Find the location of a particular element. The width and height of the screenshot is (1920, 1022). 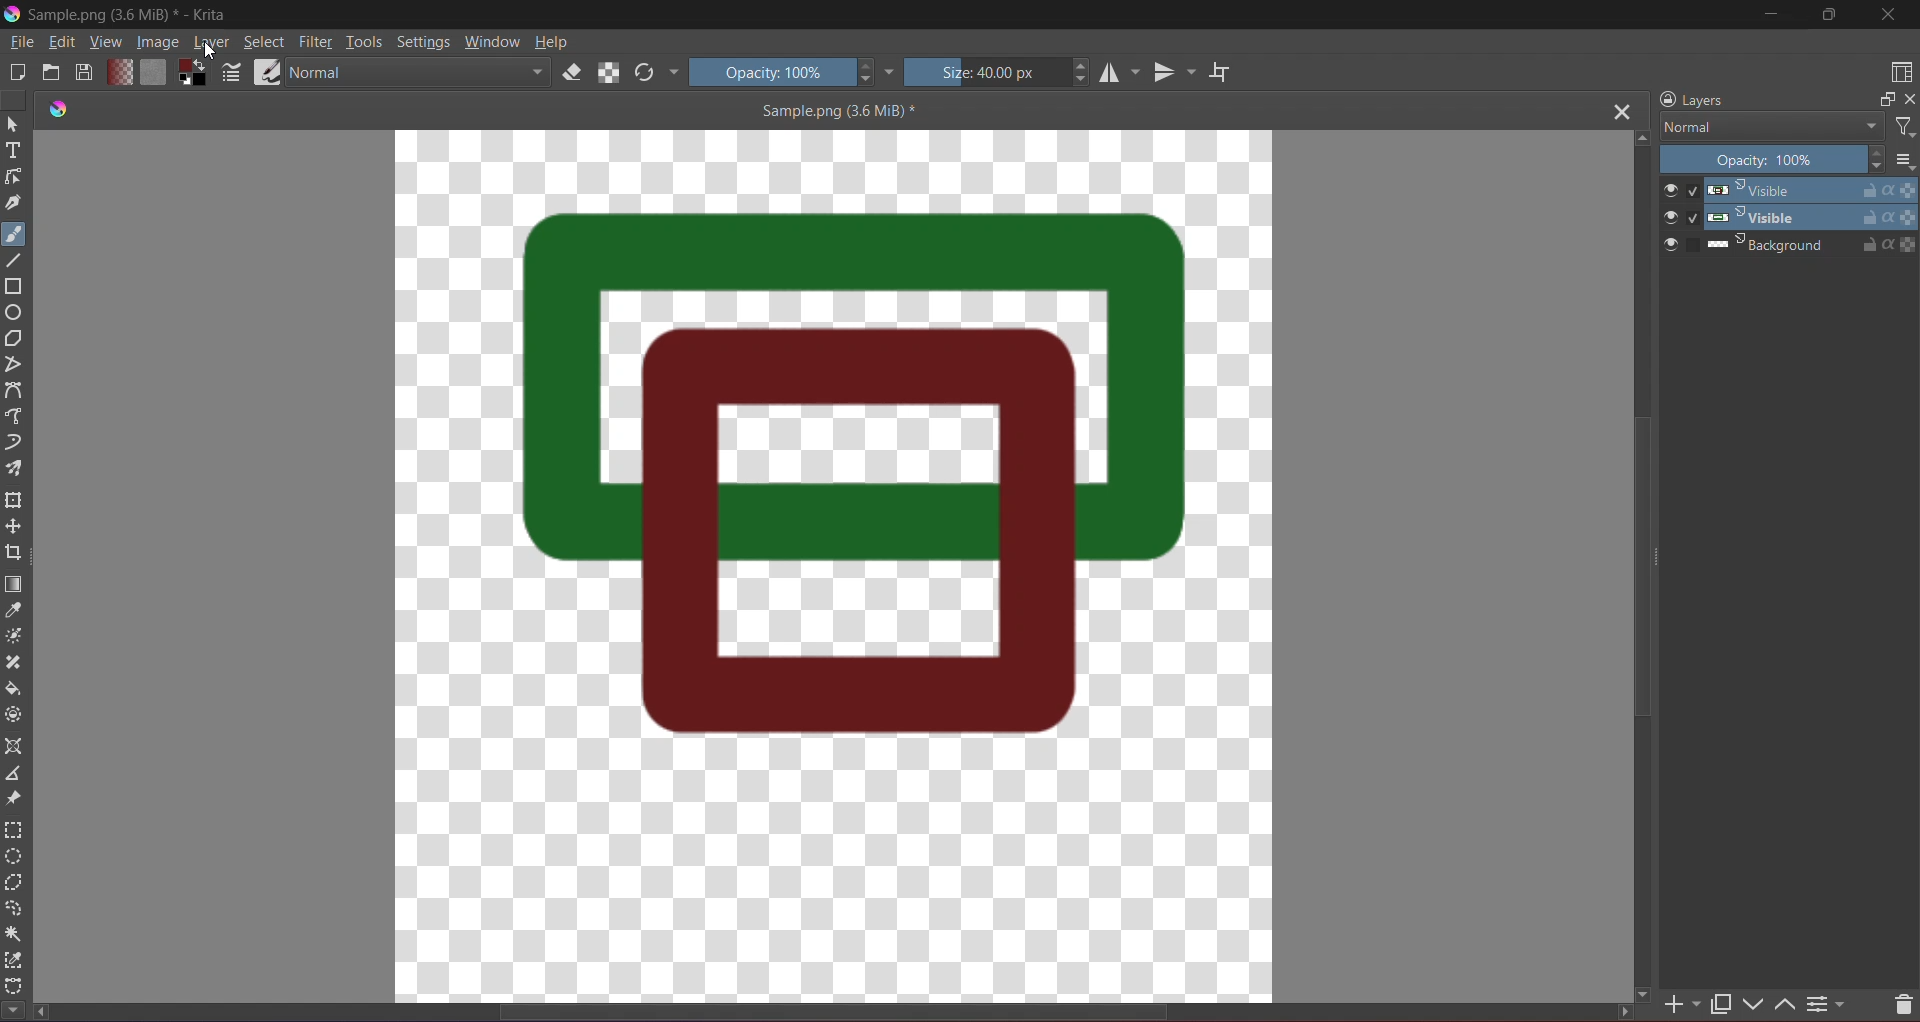

Choose Workspace is located at coordinates (1898, 74).